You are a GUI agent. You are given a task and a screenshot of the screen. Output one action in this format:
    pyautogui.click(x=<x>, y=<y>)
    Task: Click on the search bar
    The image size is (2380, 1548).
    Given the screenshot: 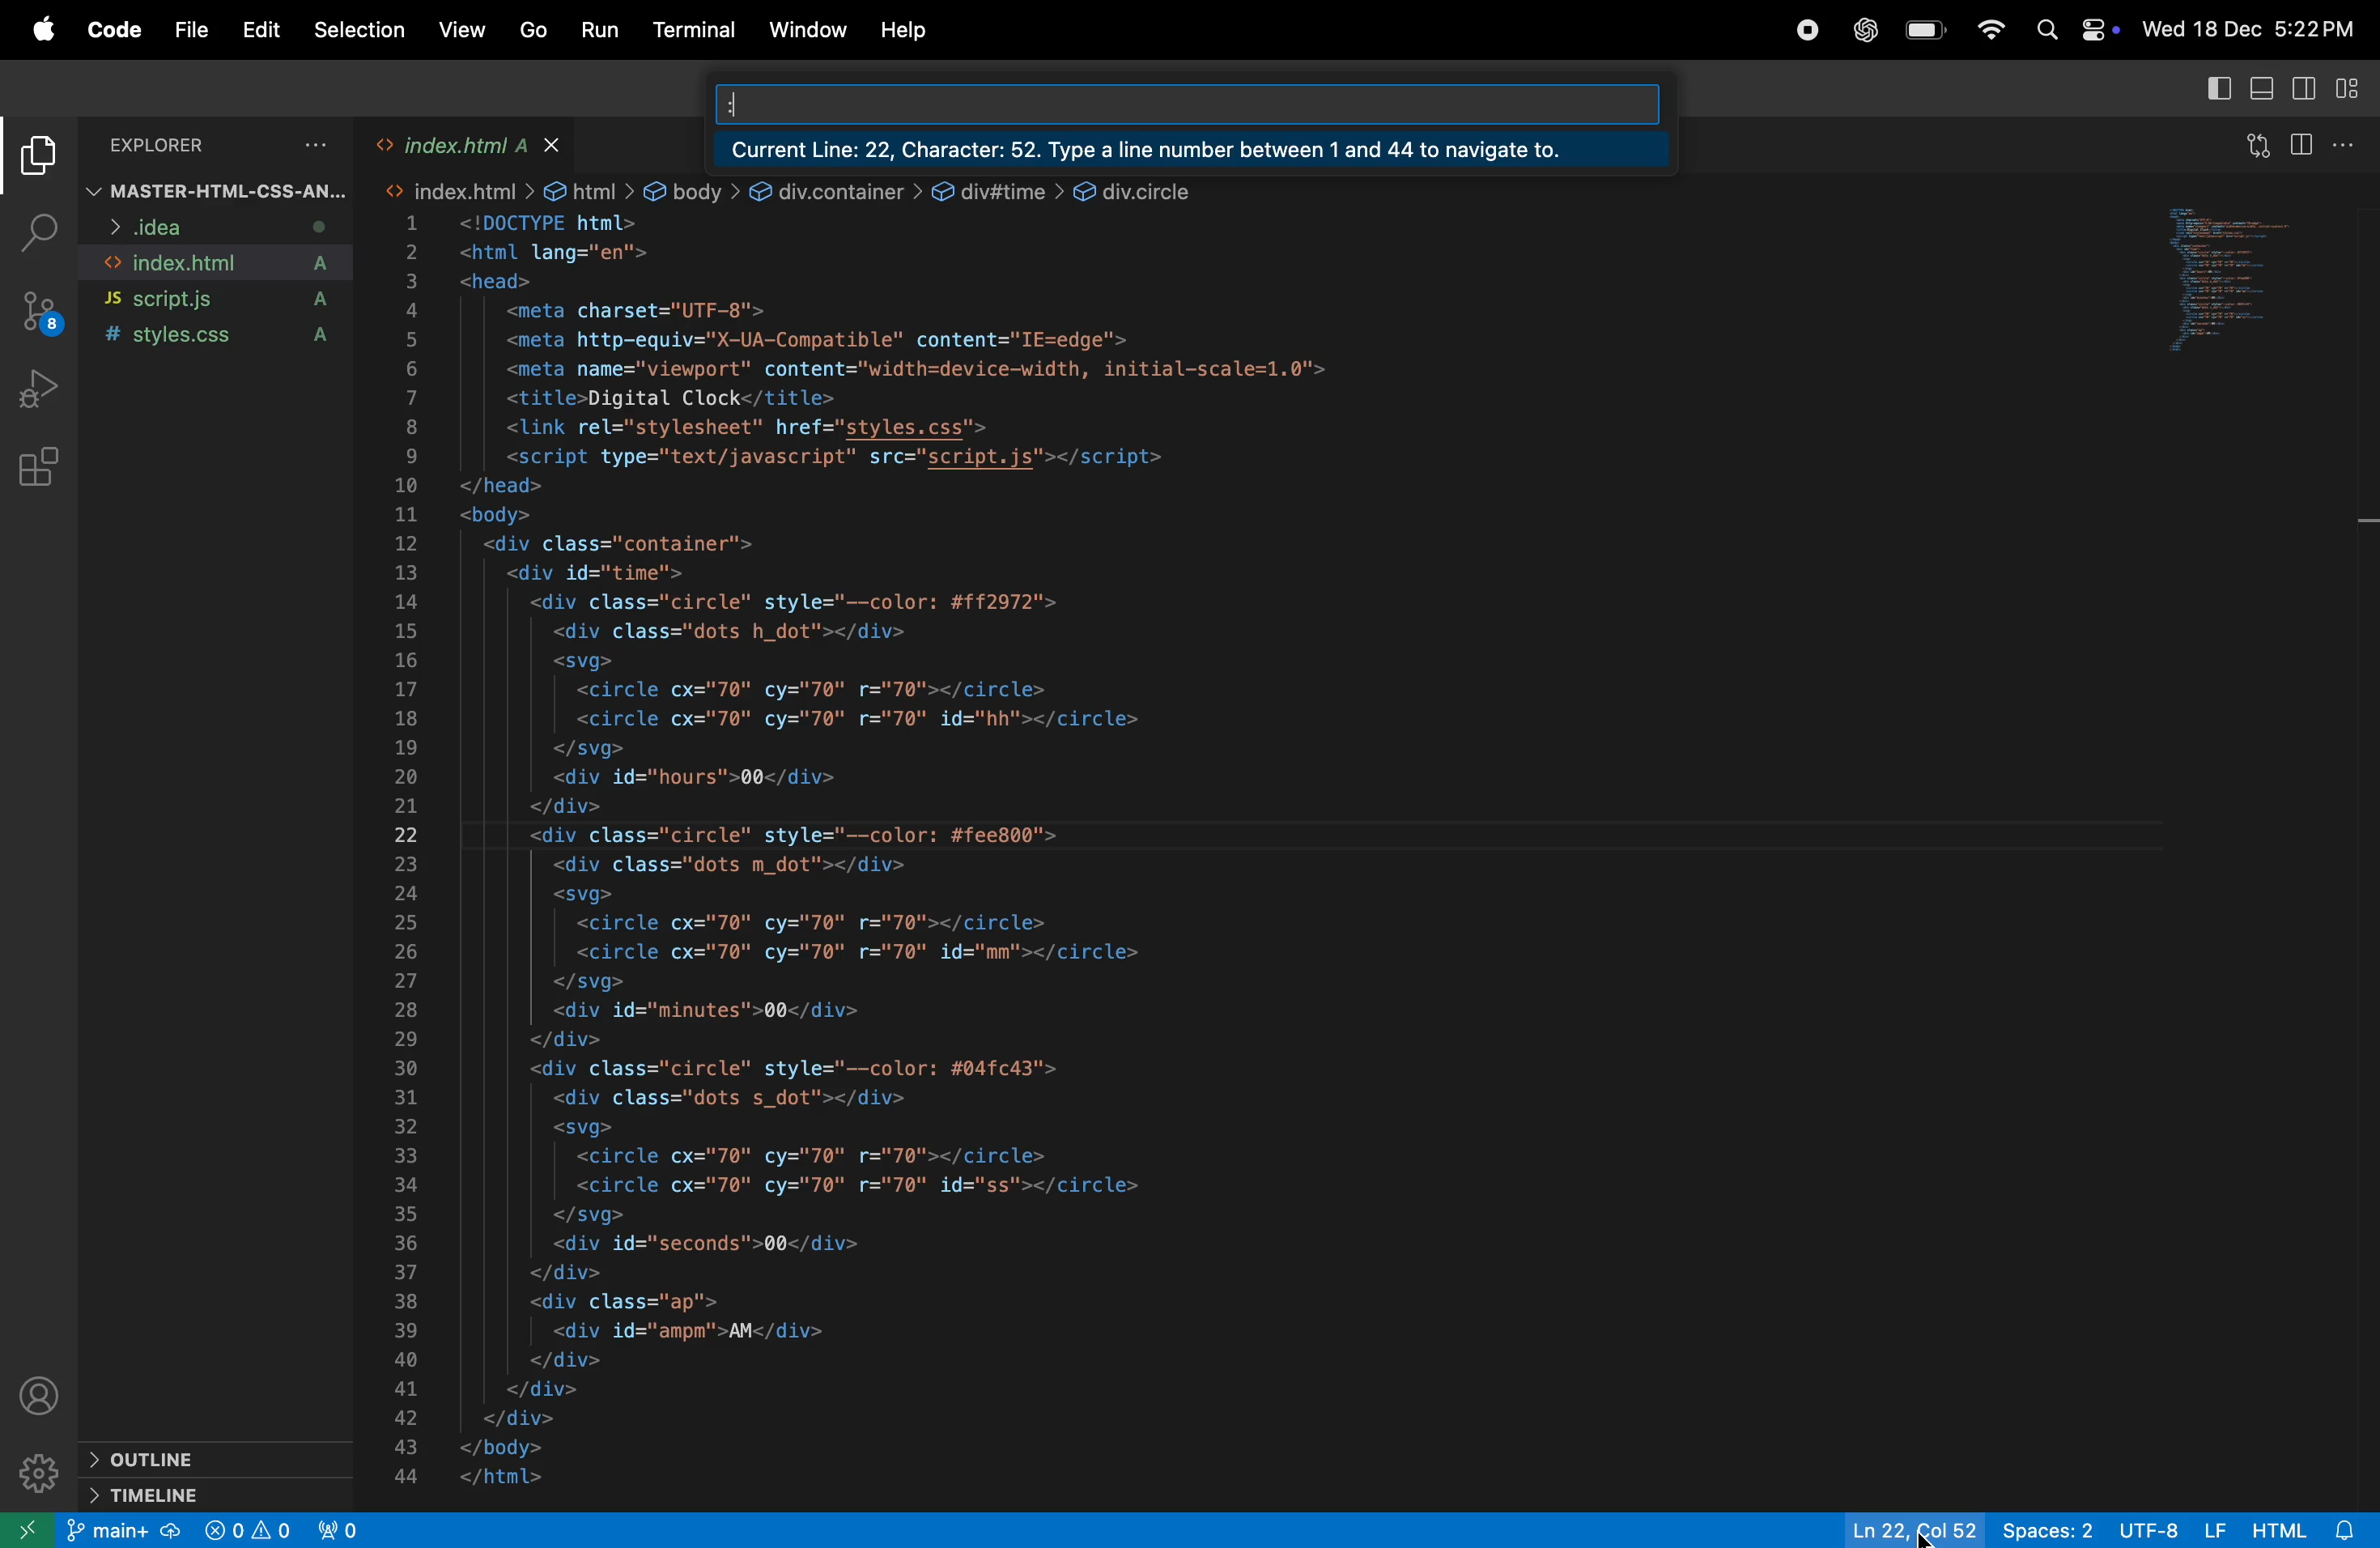 What is the action you would take?
    pyautogui.click(x=1186, y=107)
    